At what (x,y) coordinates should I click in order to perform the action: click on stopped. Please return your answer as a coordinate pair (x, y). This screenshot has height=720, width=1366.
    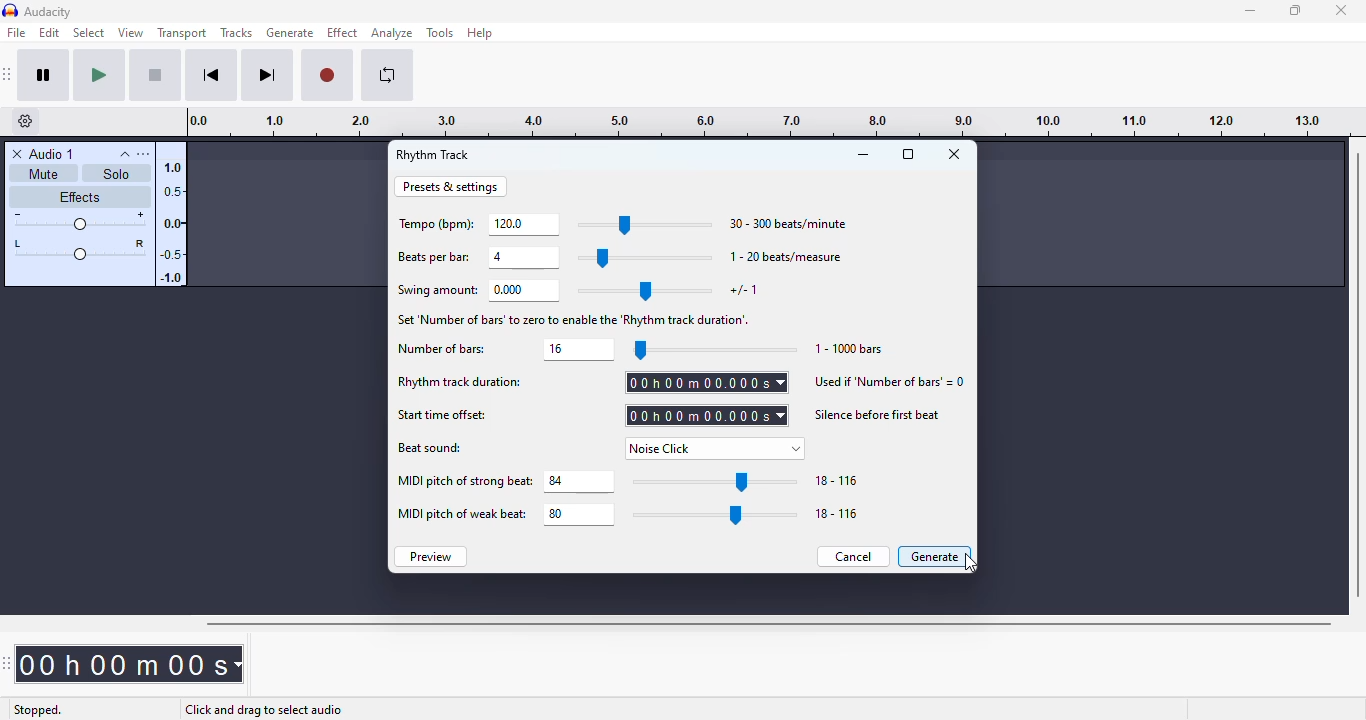
    Looking at the image, I should click on (38, 710).